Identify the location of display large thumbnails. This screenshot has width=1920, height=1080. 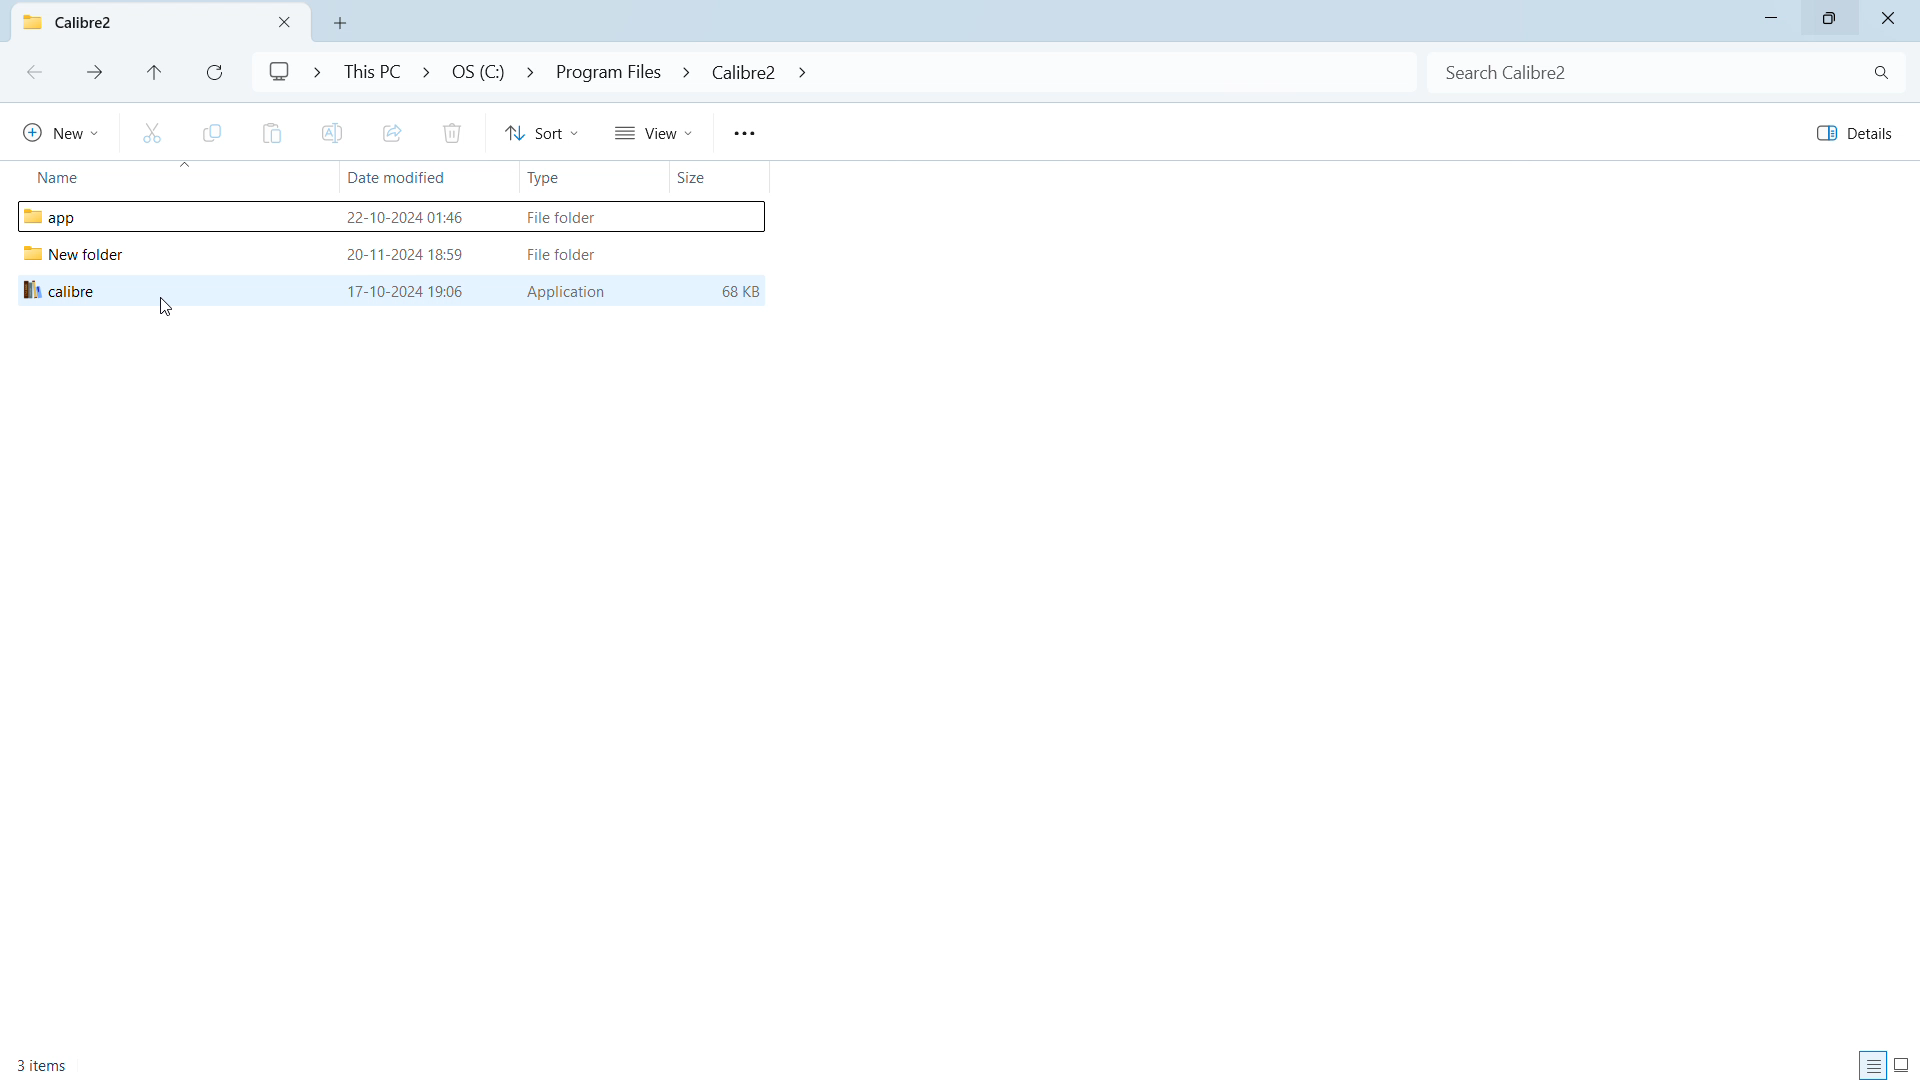
(1901, 1065).